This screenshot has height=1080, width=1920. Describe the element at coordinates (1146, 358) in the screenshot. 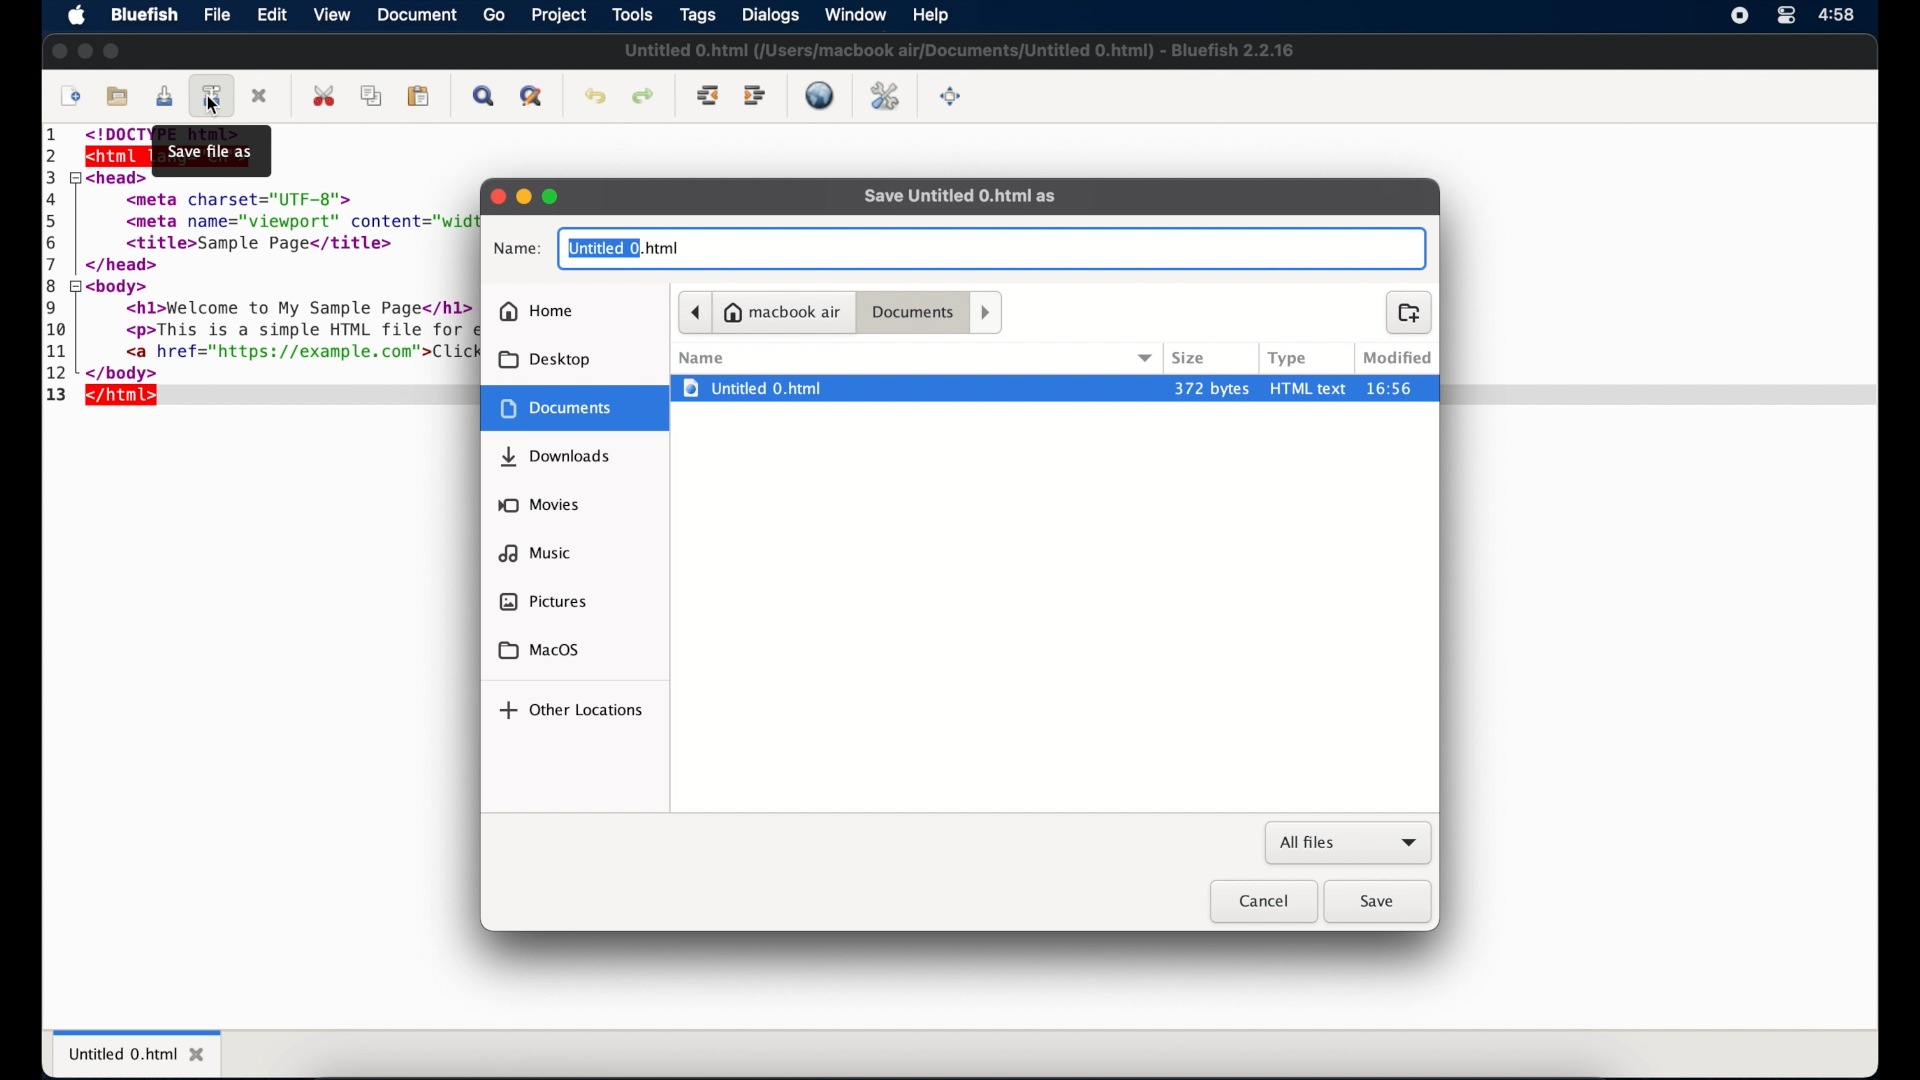

I see `dropdown menu` at that location.